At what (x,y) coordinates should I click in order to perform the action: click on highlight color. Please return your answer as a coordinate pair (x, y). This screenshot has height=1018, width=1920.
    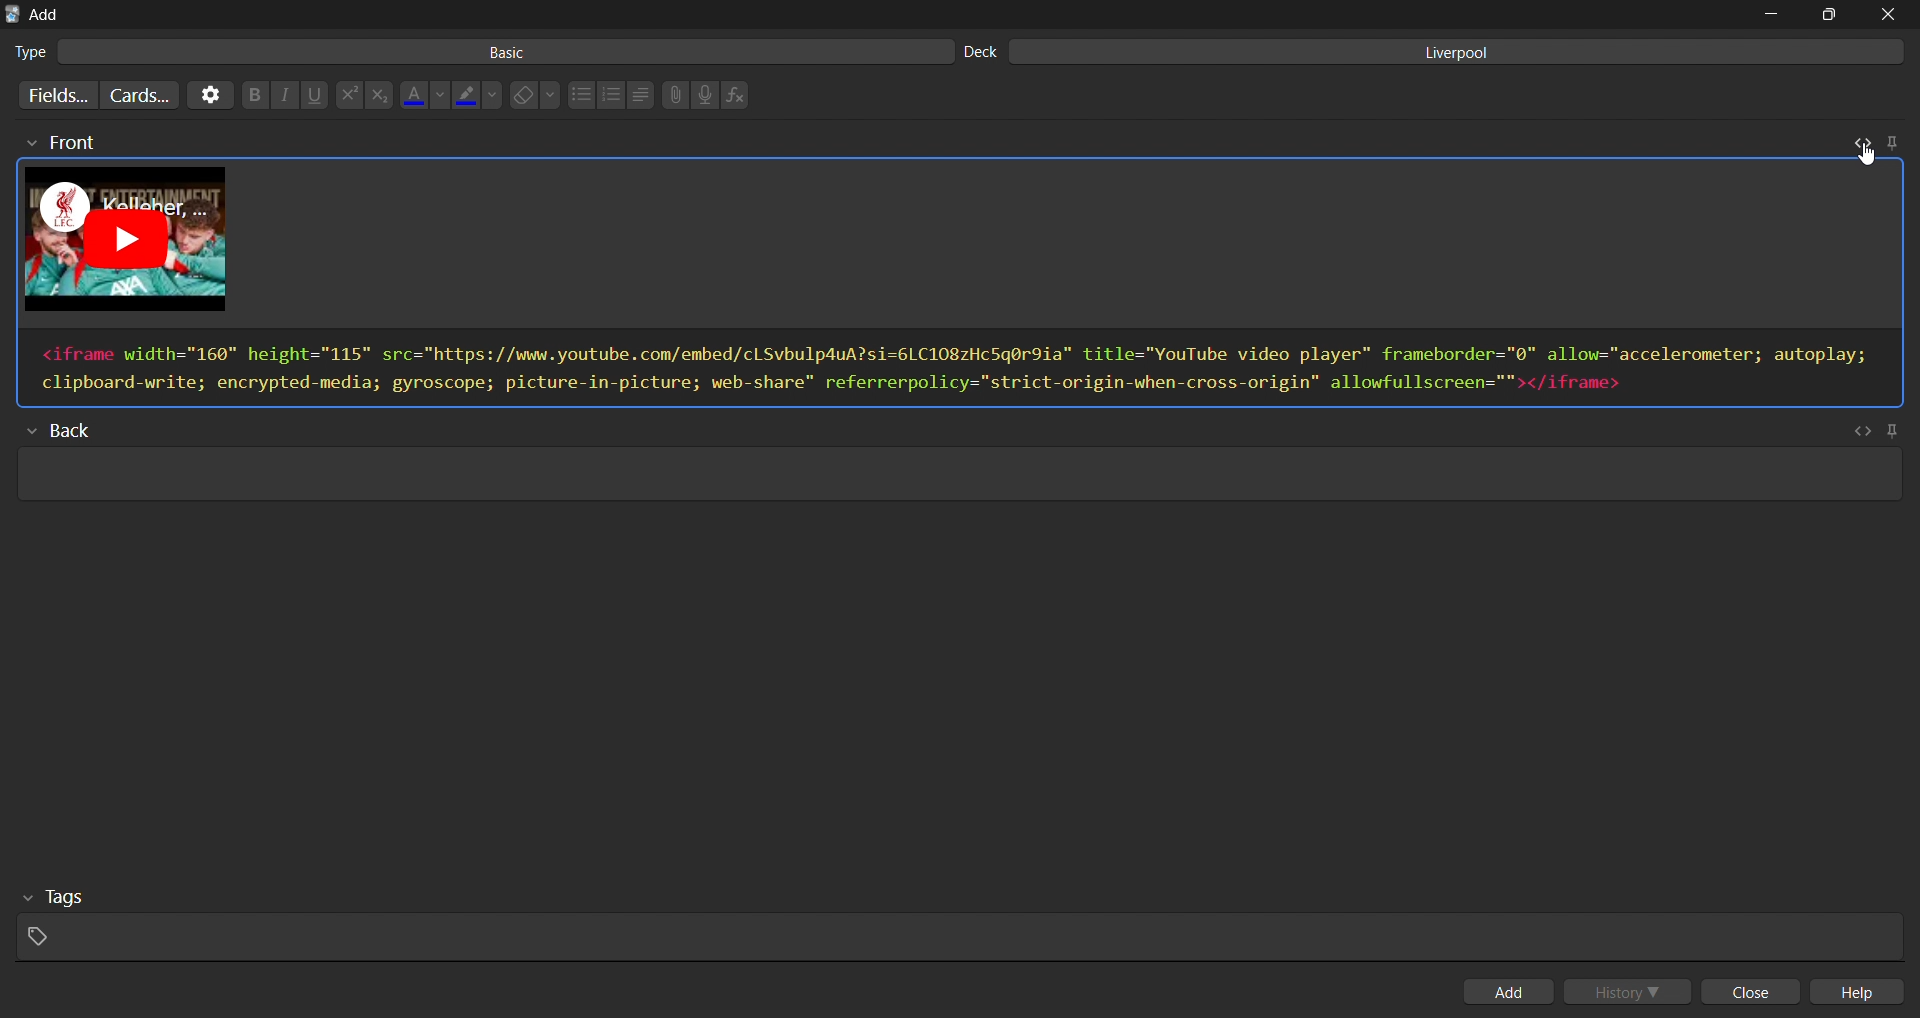
    Looking at the image, I should click on (479, 92).